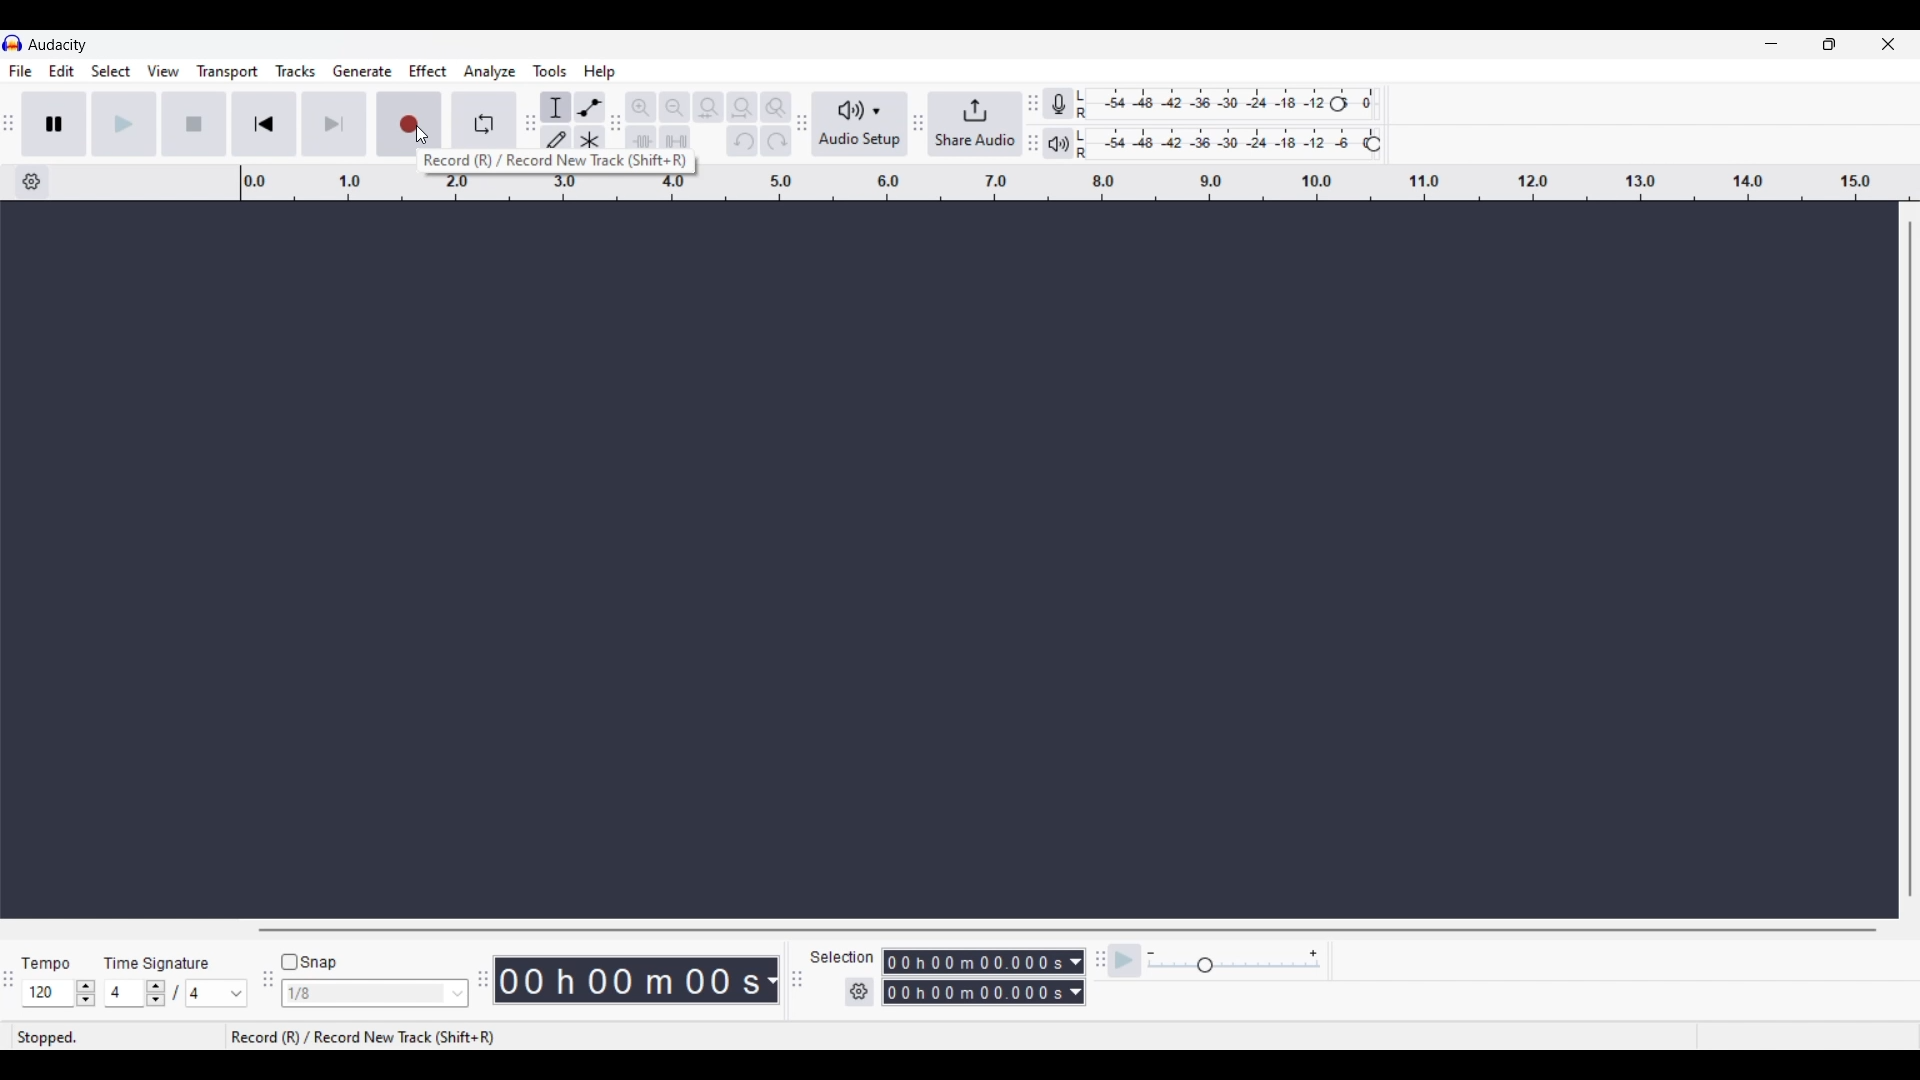  What do you see at coordinates (86, 993) in the screenshot?
I see `Increase/Decrease tempo` at bounding box center [86, 993].